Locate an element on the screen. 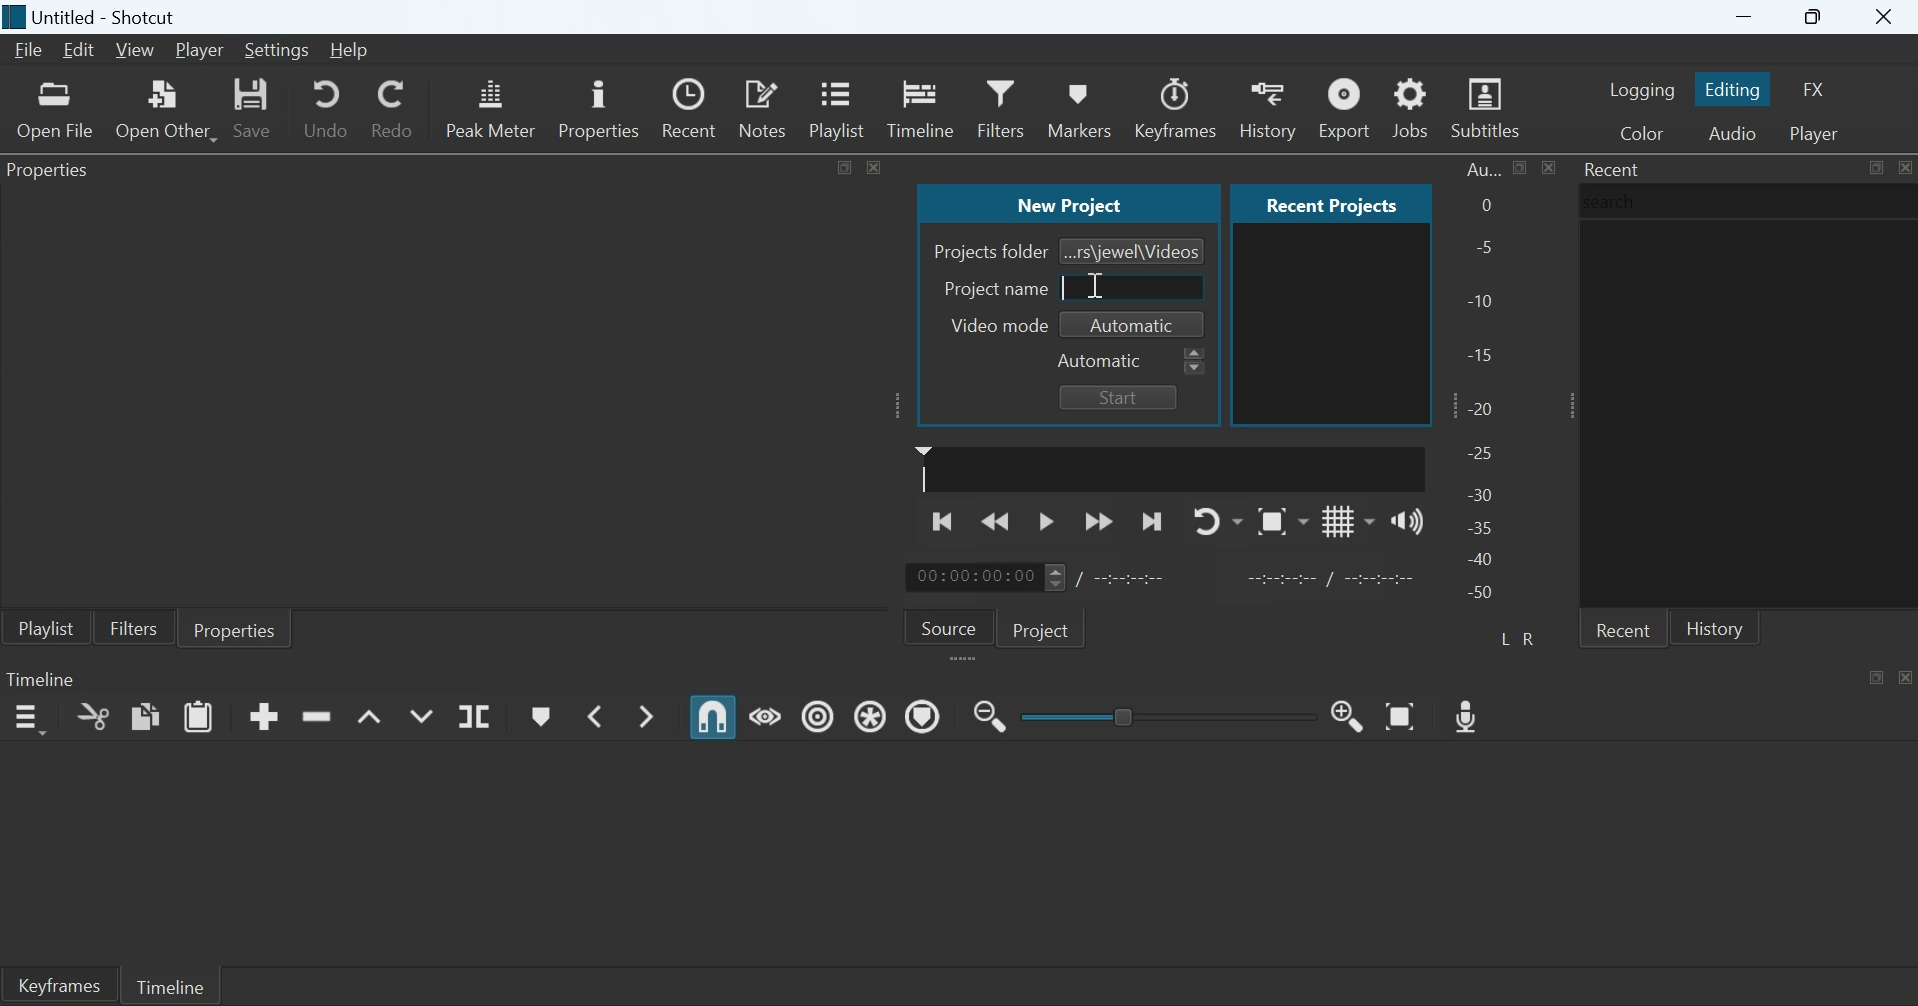 The height and width of the screenshot is (1006, 1918). close is located at coordinates (1548, 167).